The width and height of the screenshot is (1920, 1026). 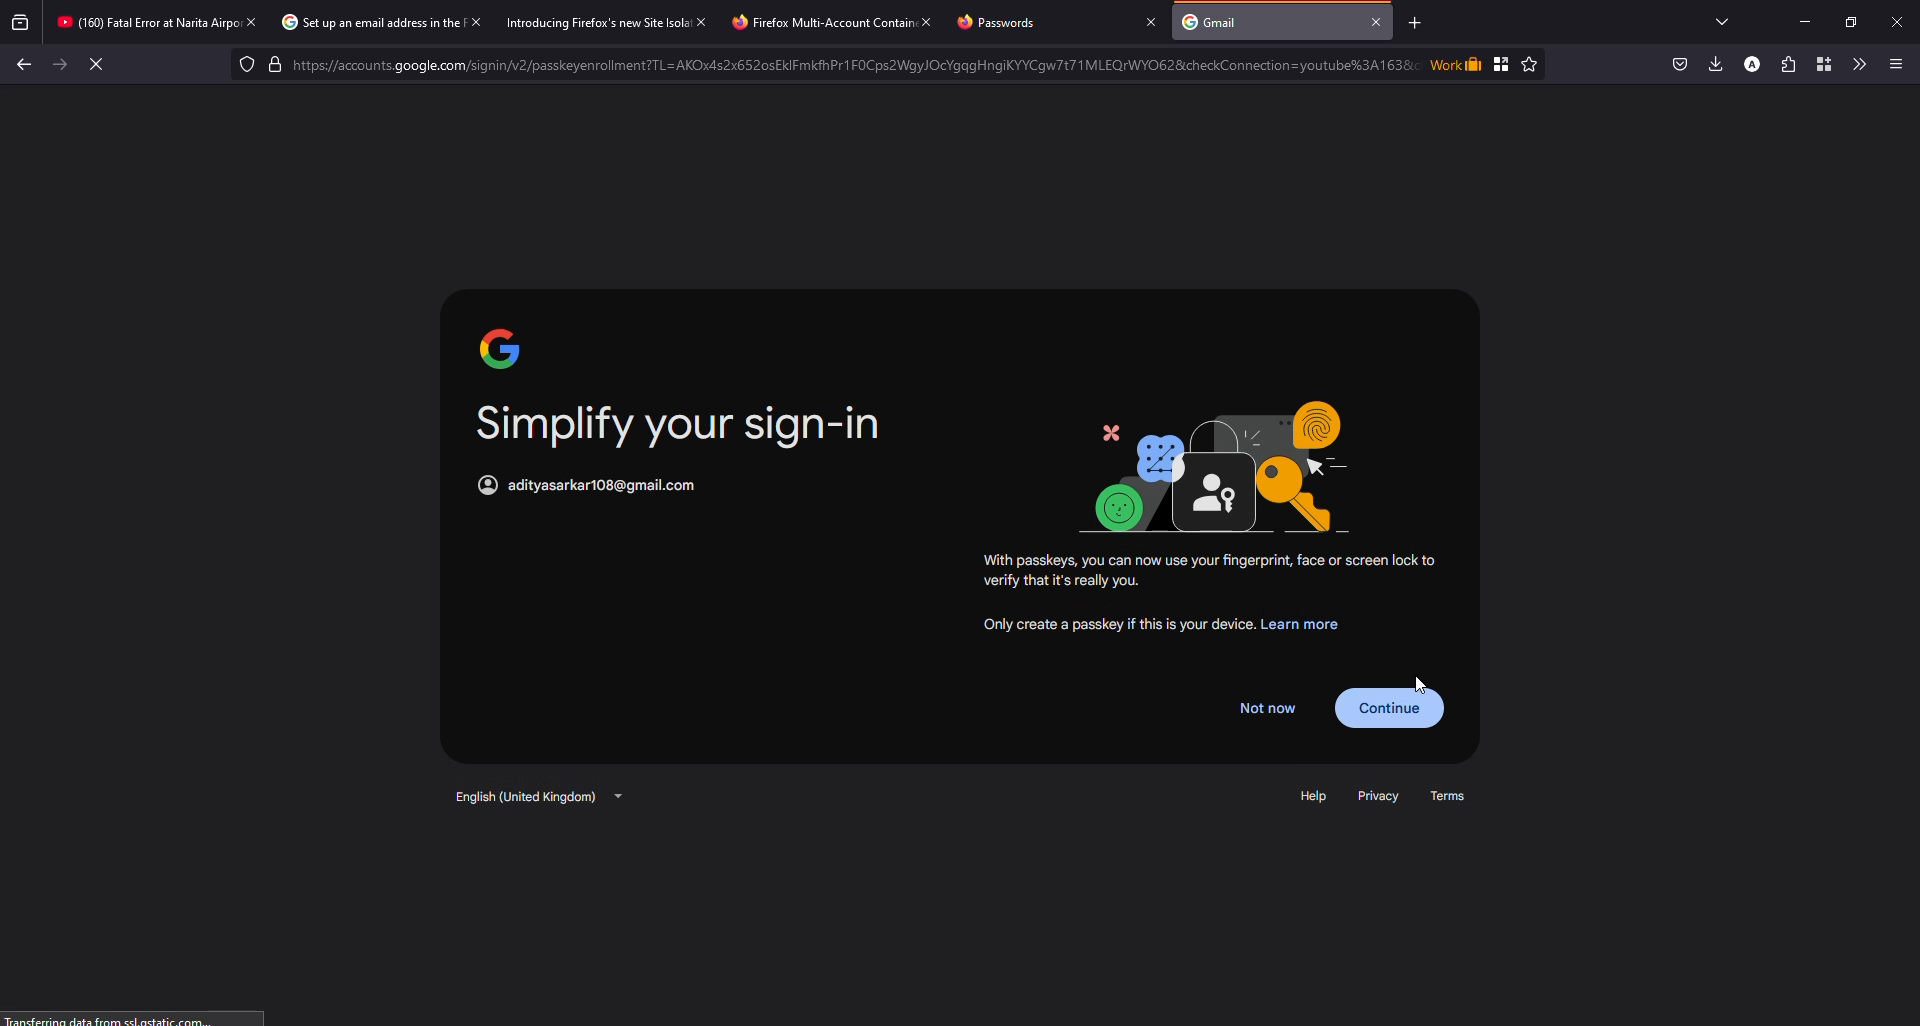 What do you see at coordinates (478, 22) in the screenshot?
I see `close` at bounding box center [478, 22].